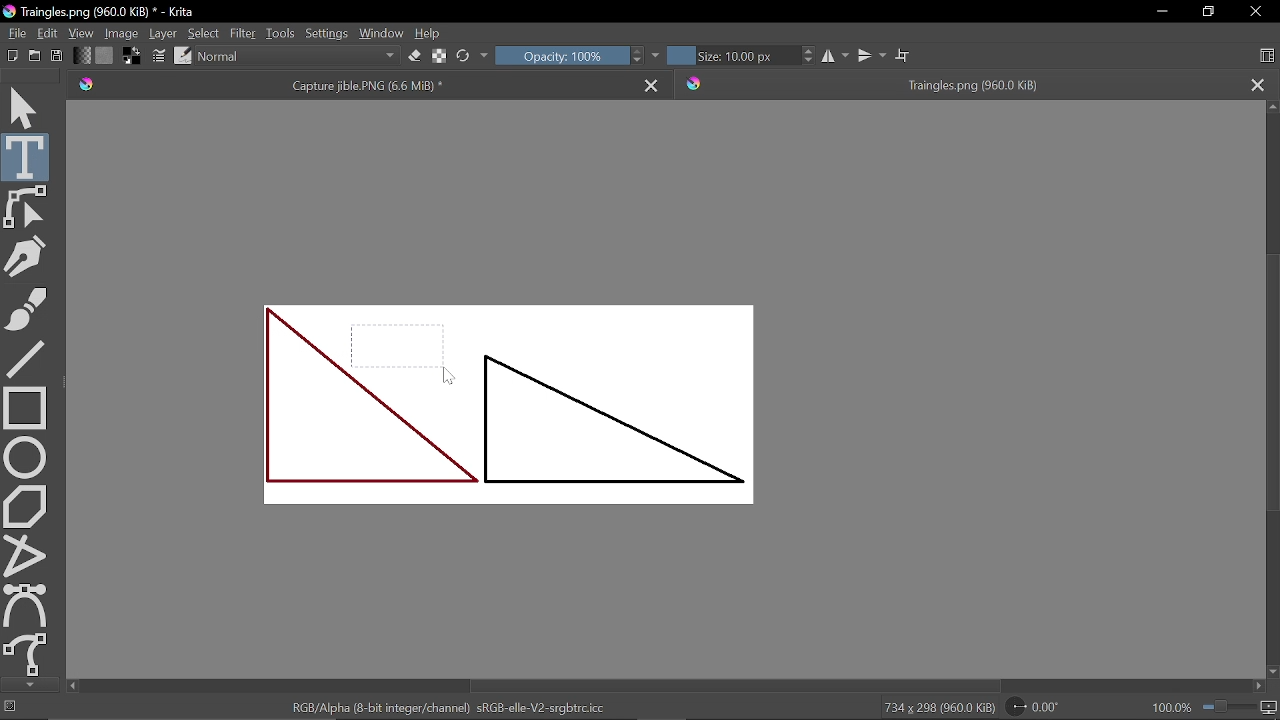 This screenshot has height=720, width=1280. Describe the element at coordinates (204, 32) in the screenshot. I see `Select` at that location.